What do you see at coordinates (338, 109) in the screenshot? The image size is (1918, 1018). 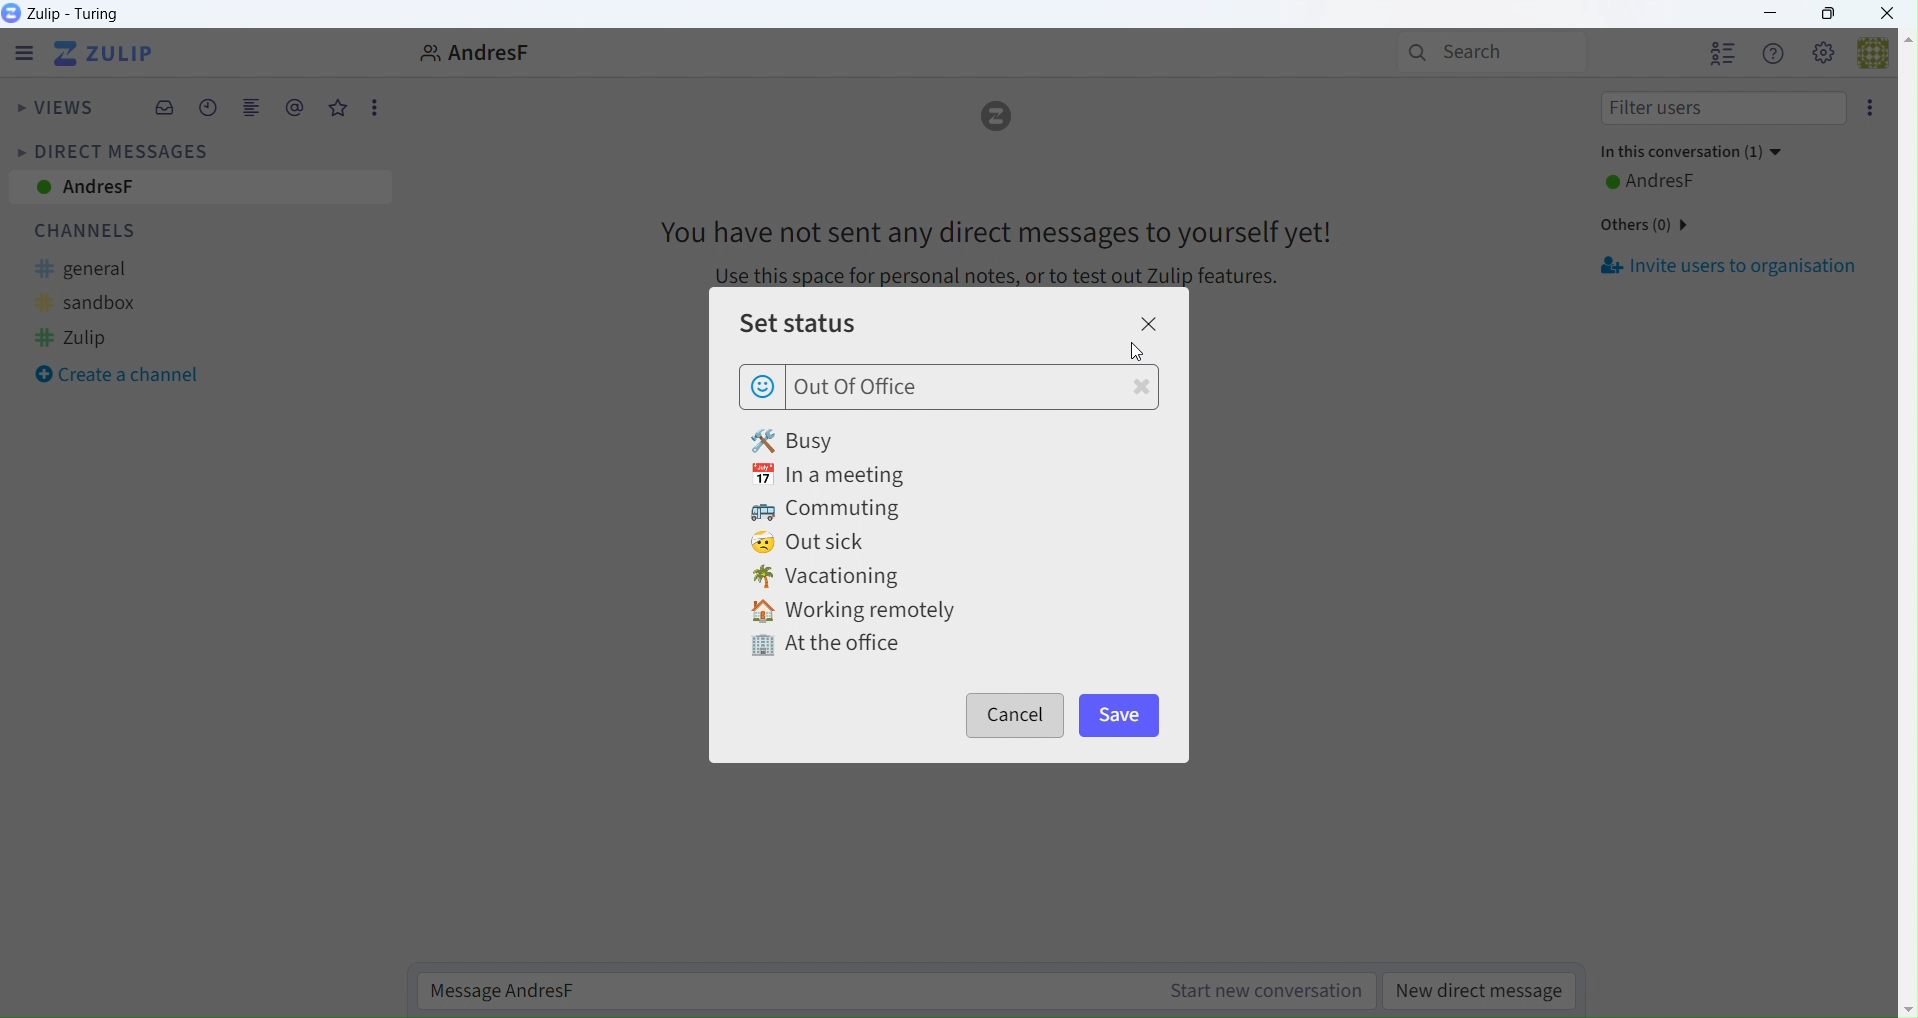 I see `Favourites` at bounding box center [338, 109].